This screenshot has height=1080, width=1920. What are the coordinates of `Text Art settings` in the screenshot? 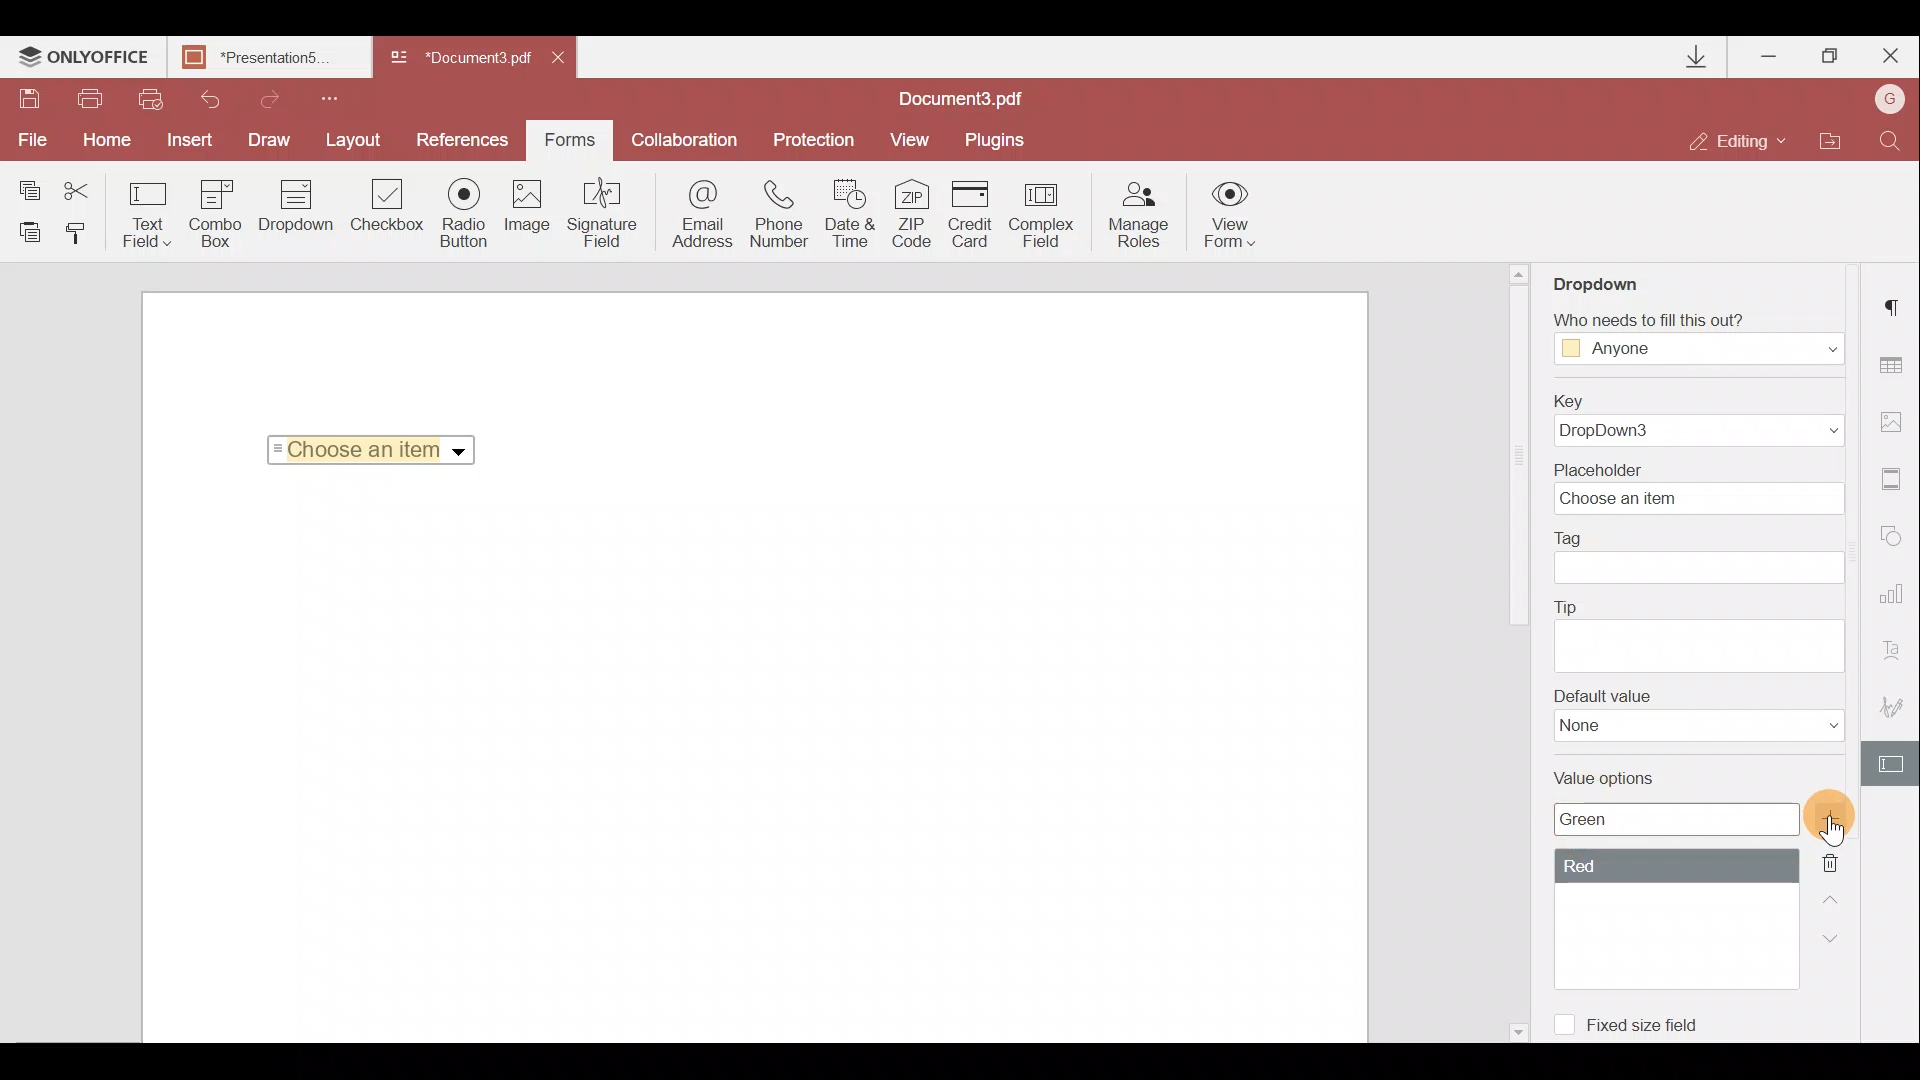 It's located at (1898, 648).